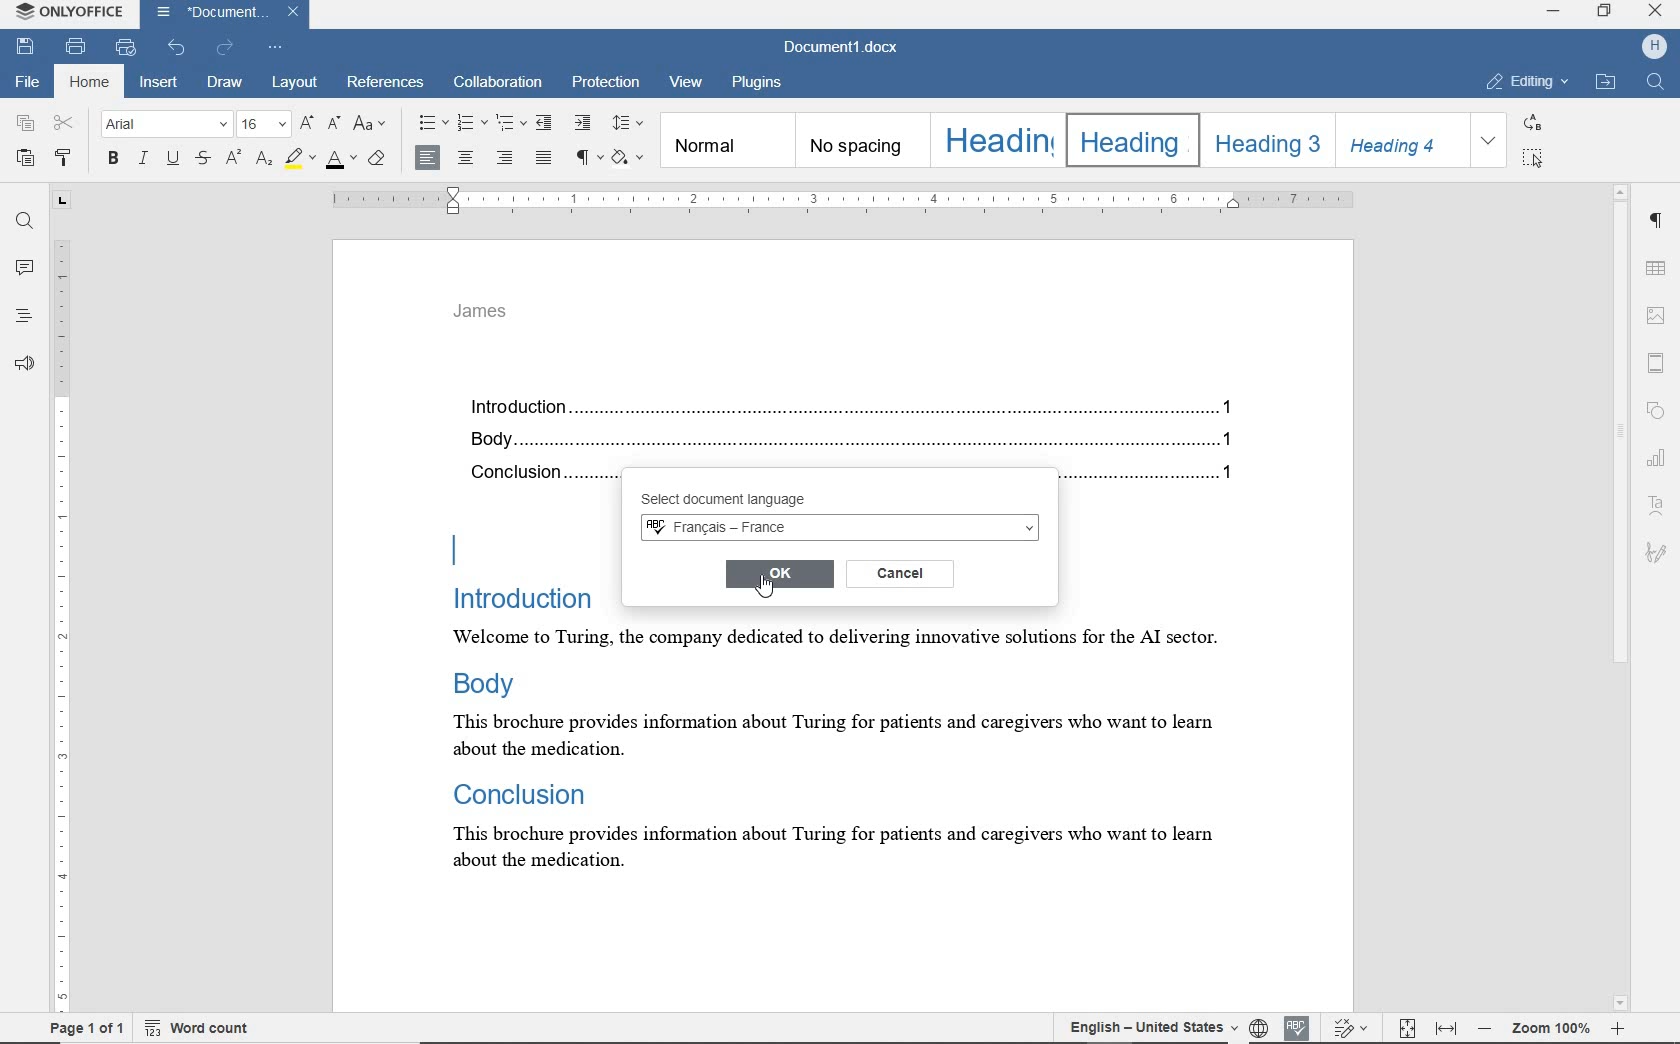  Describe the element at coordinates (63, 606) in the screenshot. I see `ruler` at that location.